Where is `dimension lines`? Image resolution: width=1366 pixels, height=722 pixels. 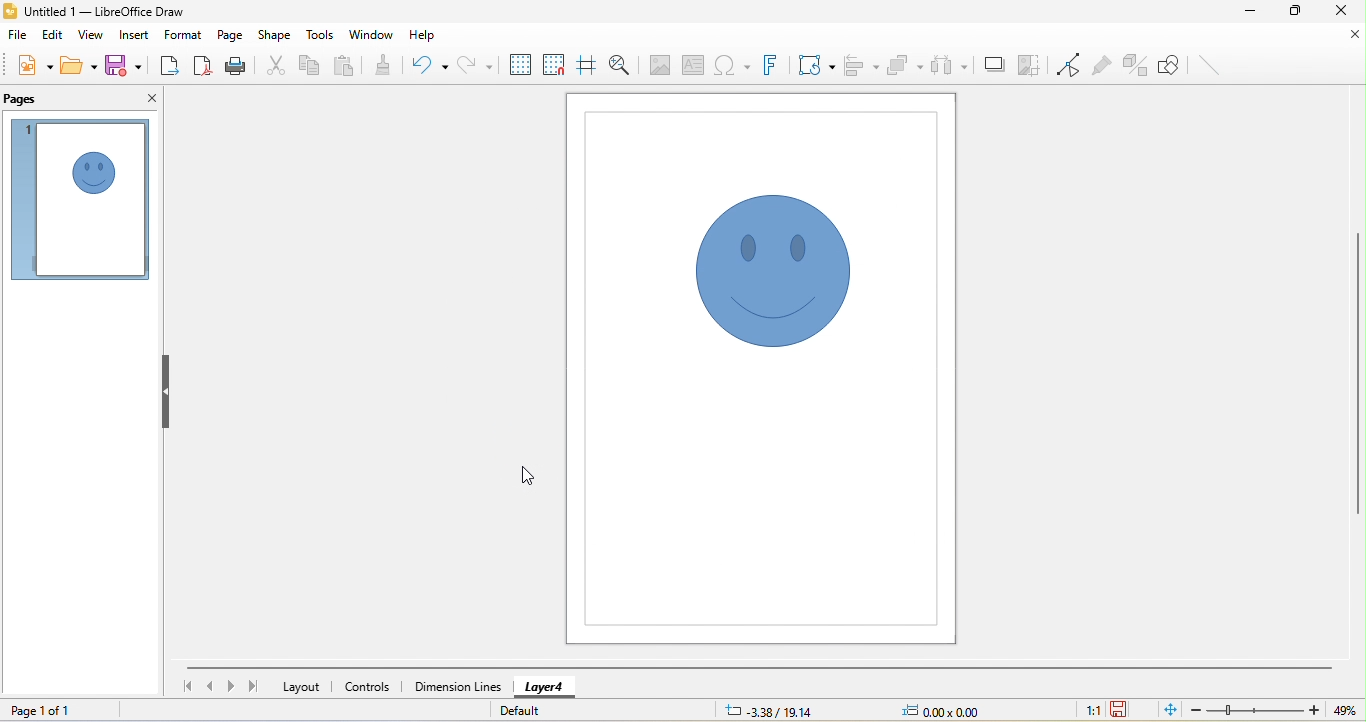 dimension lines is located at coordinates (457, 685).